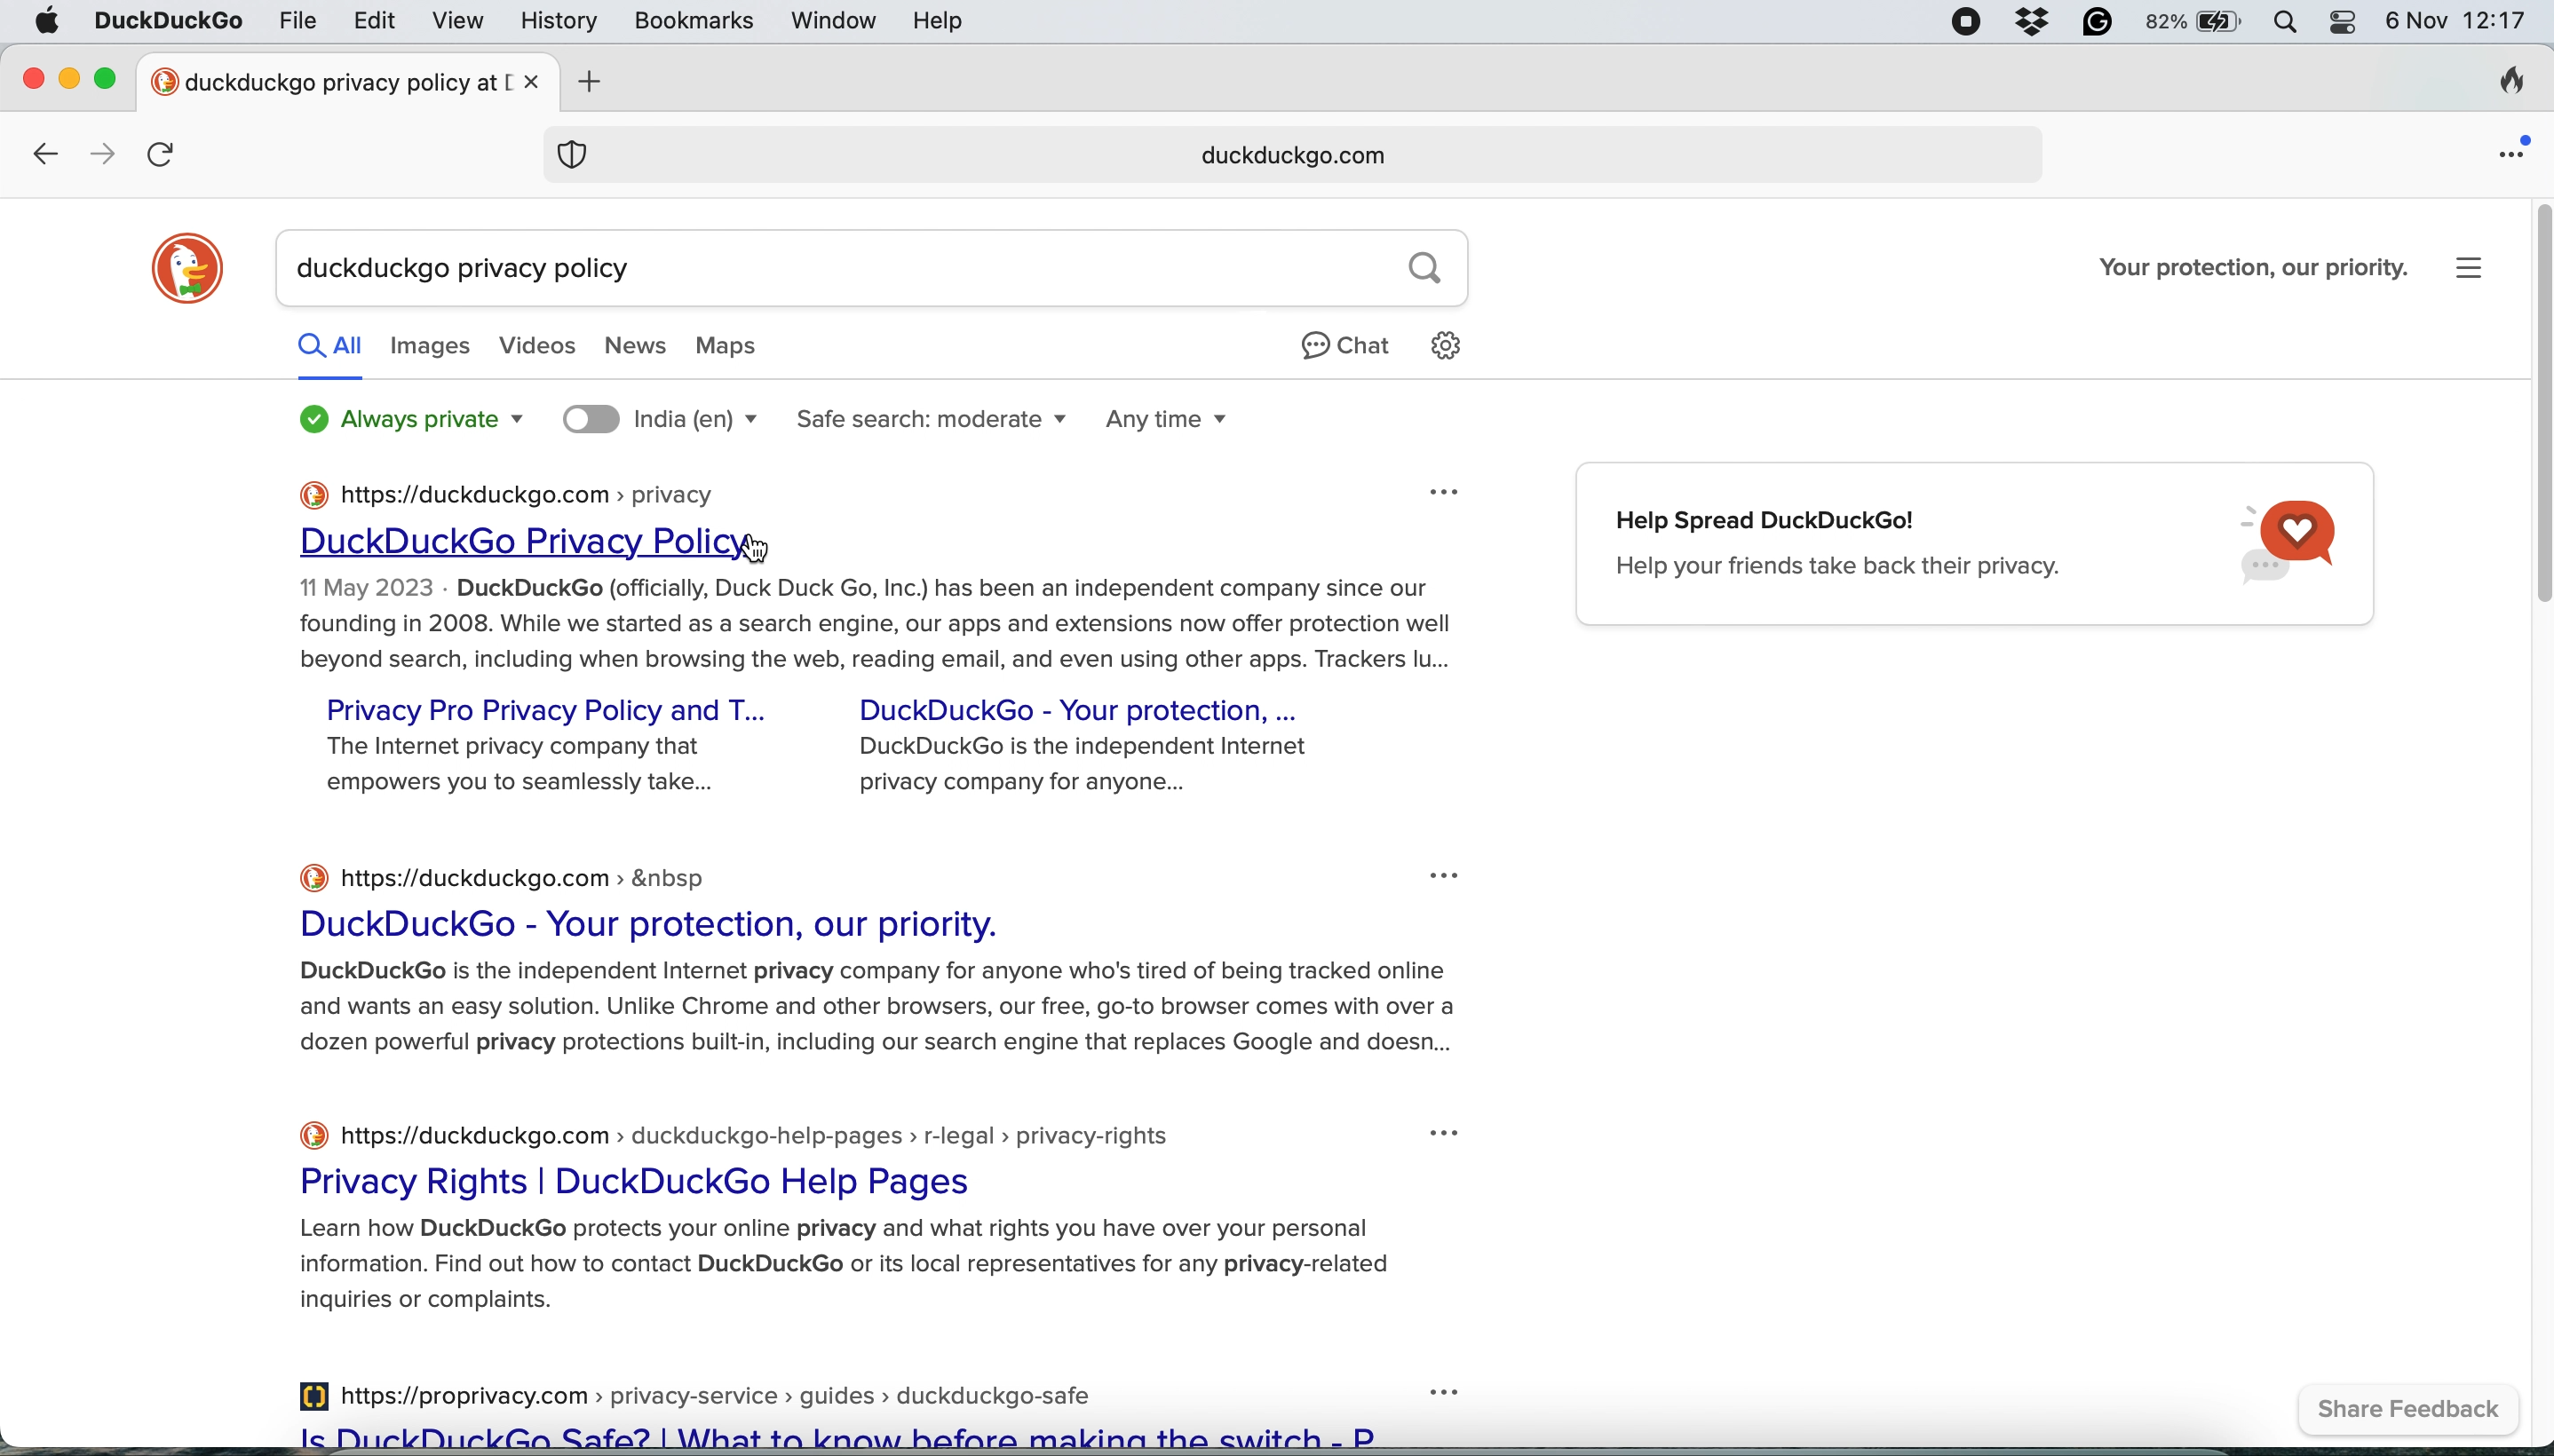 This screenshot has width=2554, height=1456. I want to click on open application menu, so click(2503, 152).